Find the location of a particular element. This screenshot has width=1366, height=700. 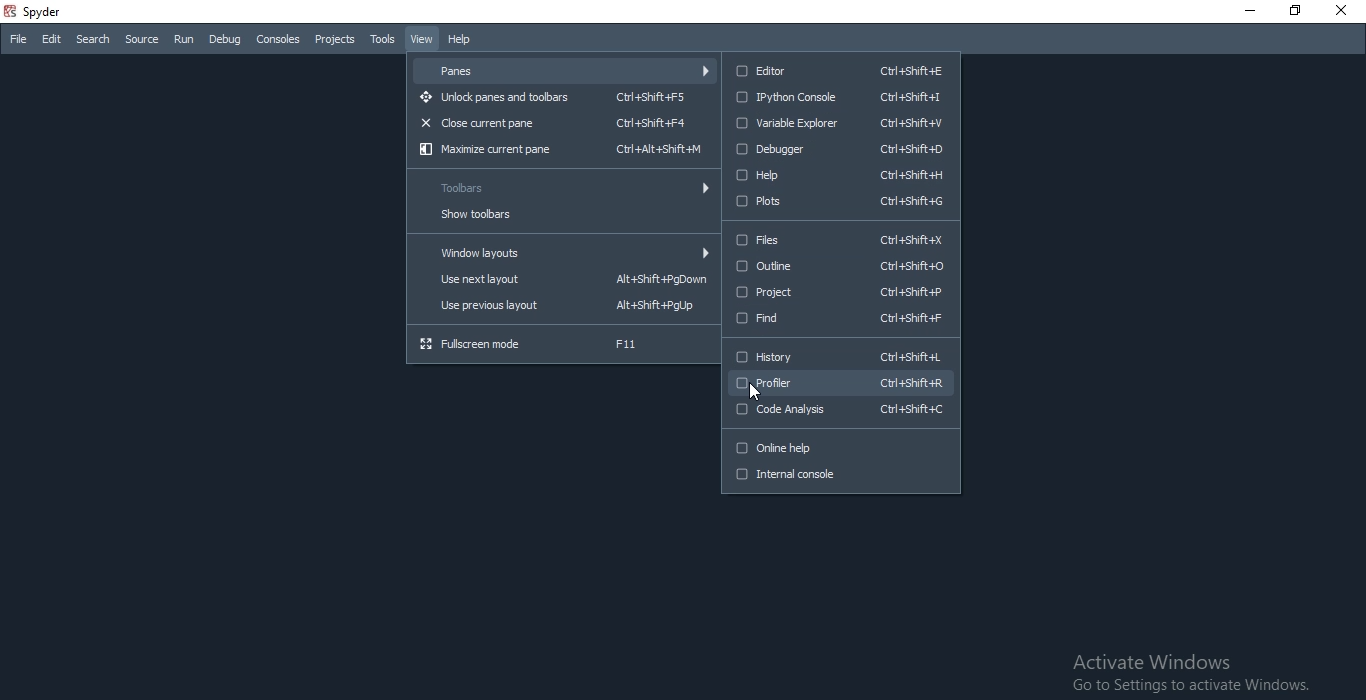

Project is located at coordinates (839, 293).